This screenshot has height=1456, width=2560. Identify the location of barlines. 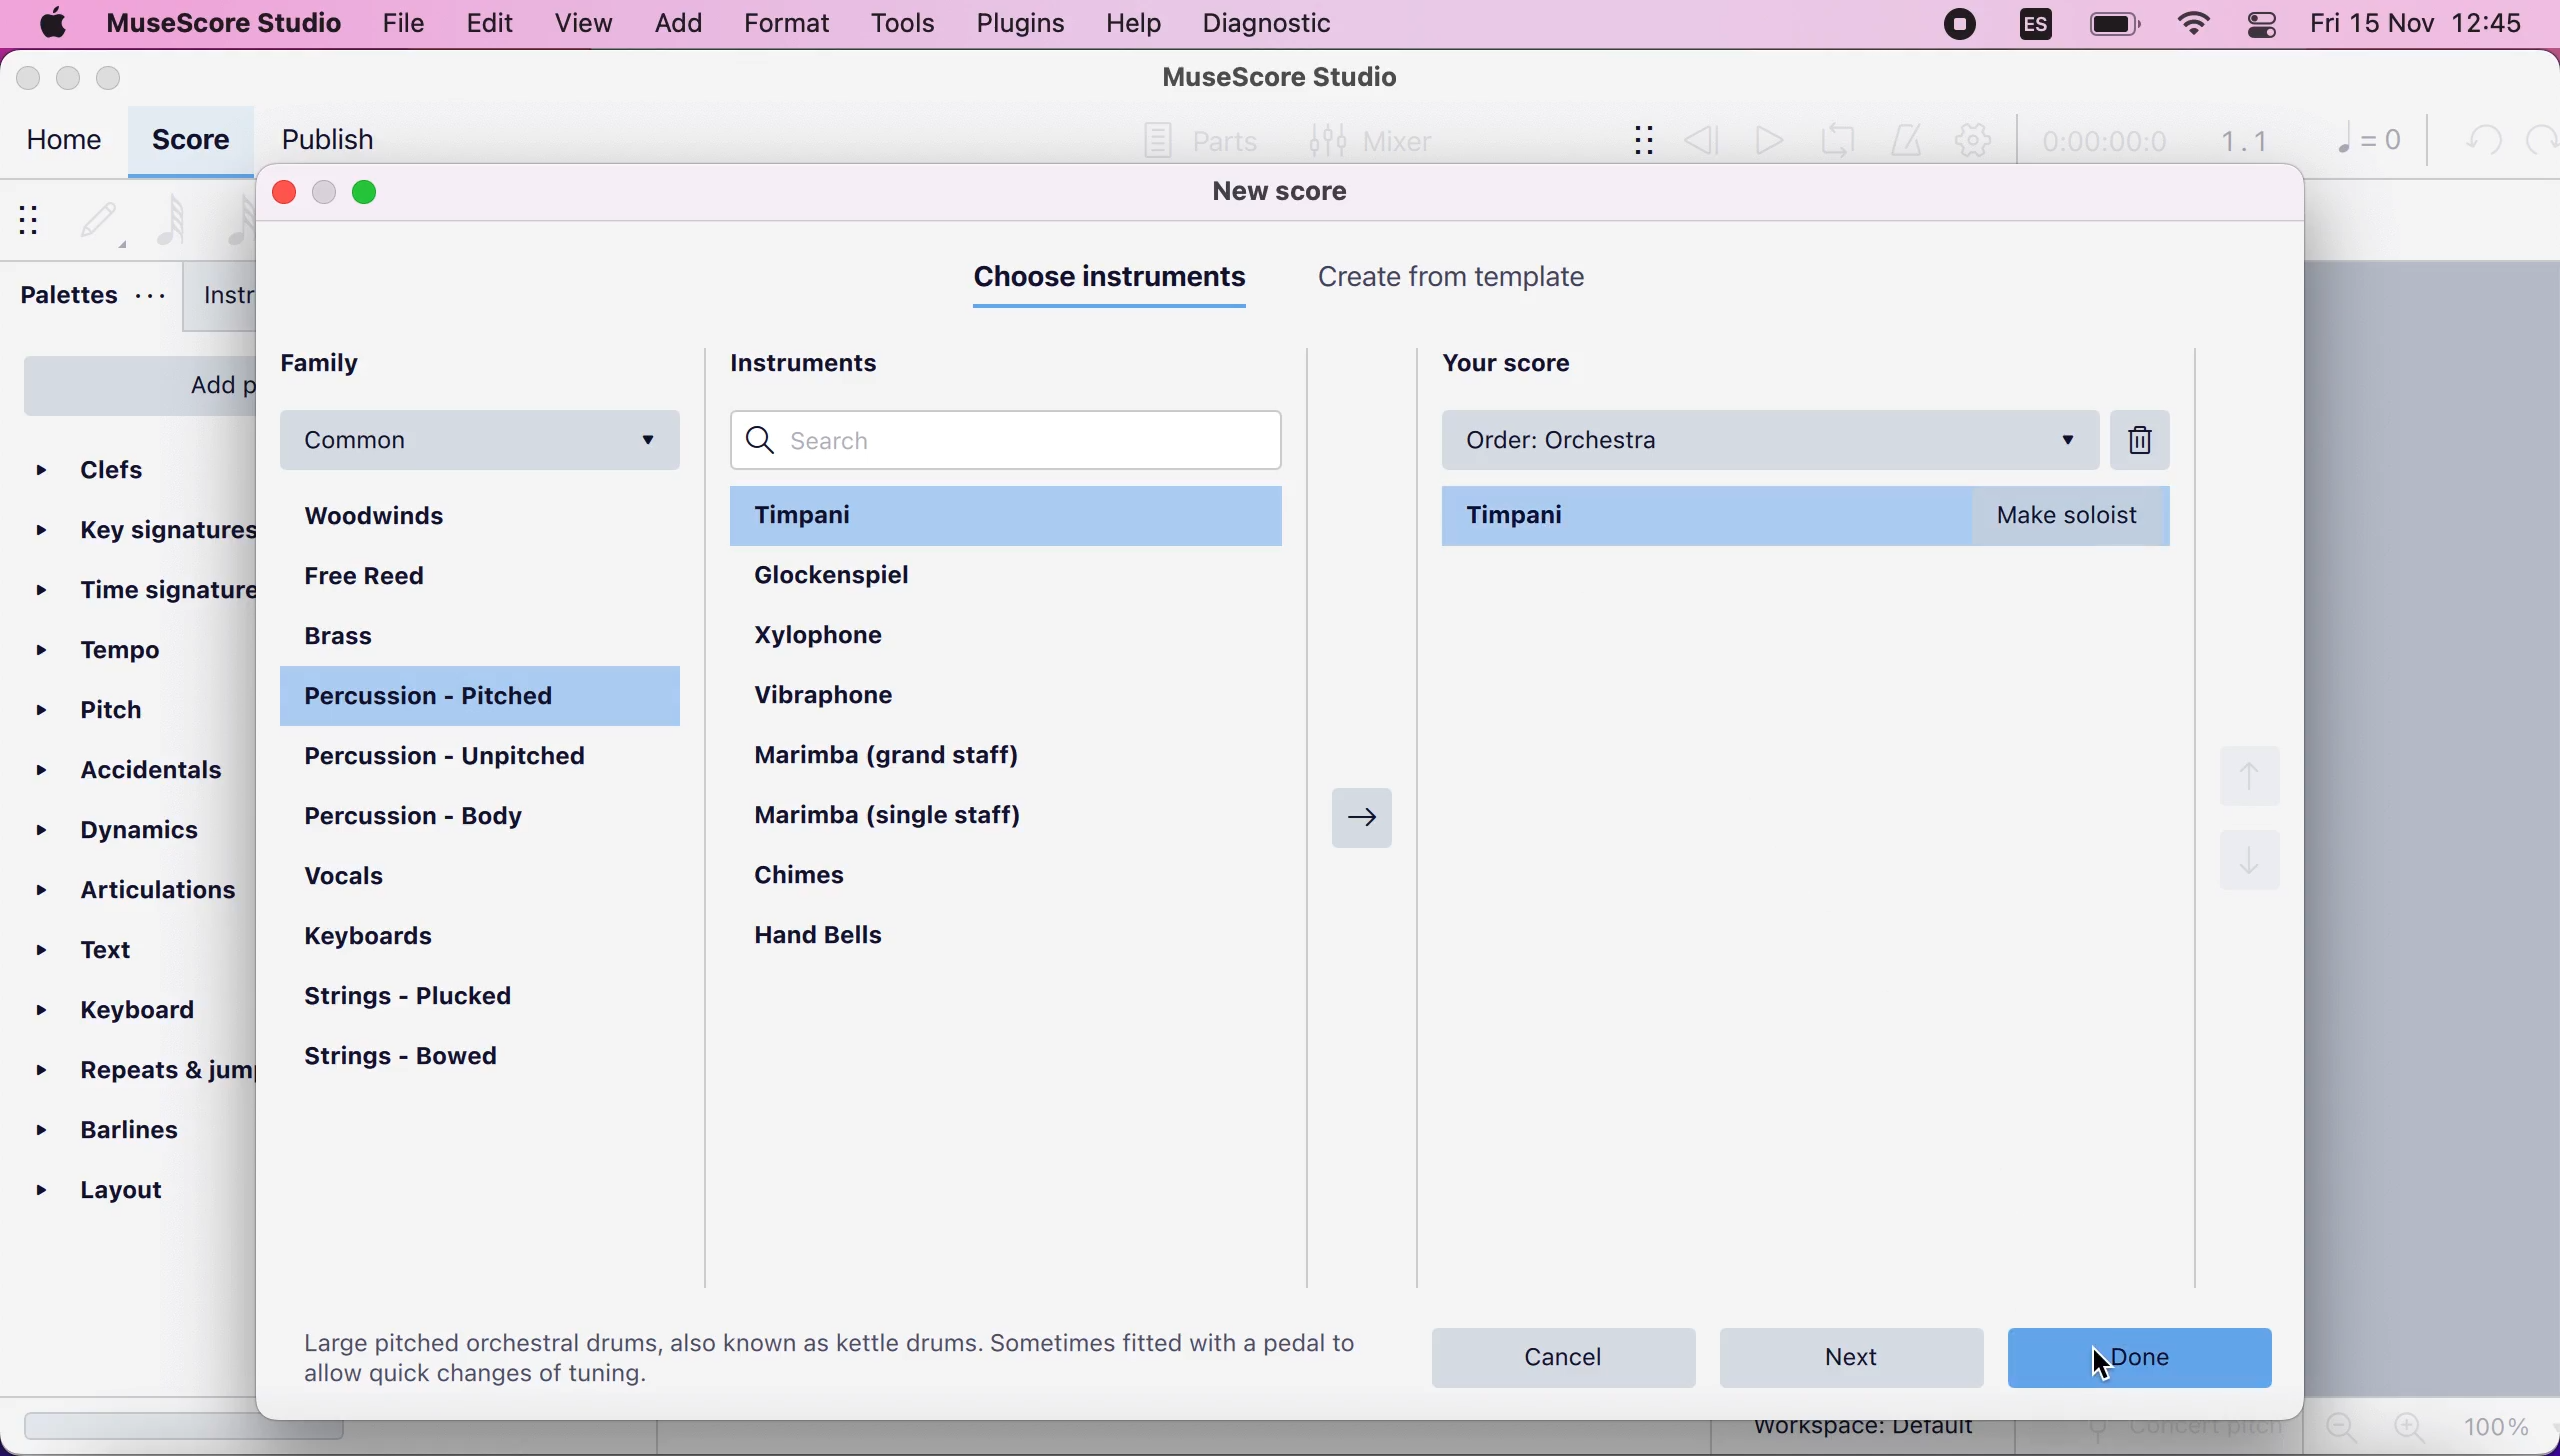
(131, 1129).